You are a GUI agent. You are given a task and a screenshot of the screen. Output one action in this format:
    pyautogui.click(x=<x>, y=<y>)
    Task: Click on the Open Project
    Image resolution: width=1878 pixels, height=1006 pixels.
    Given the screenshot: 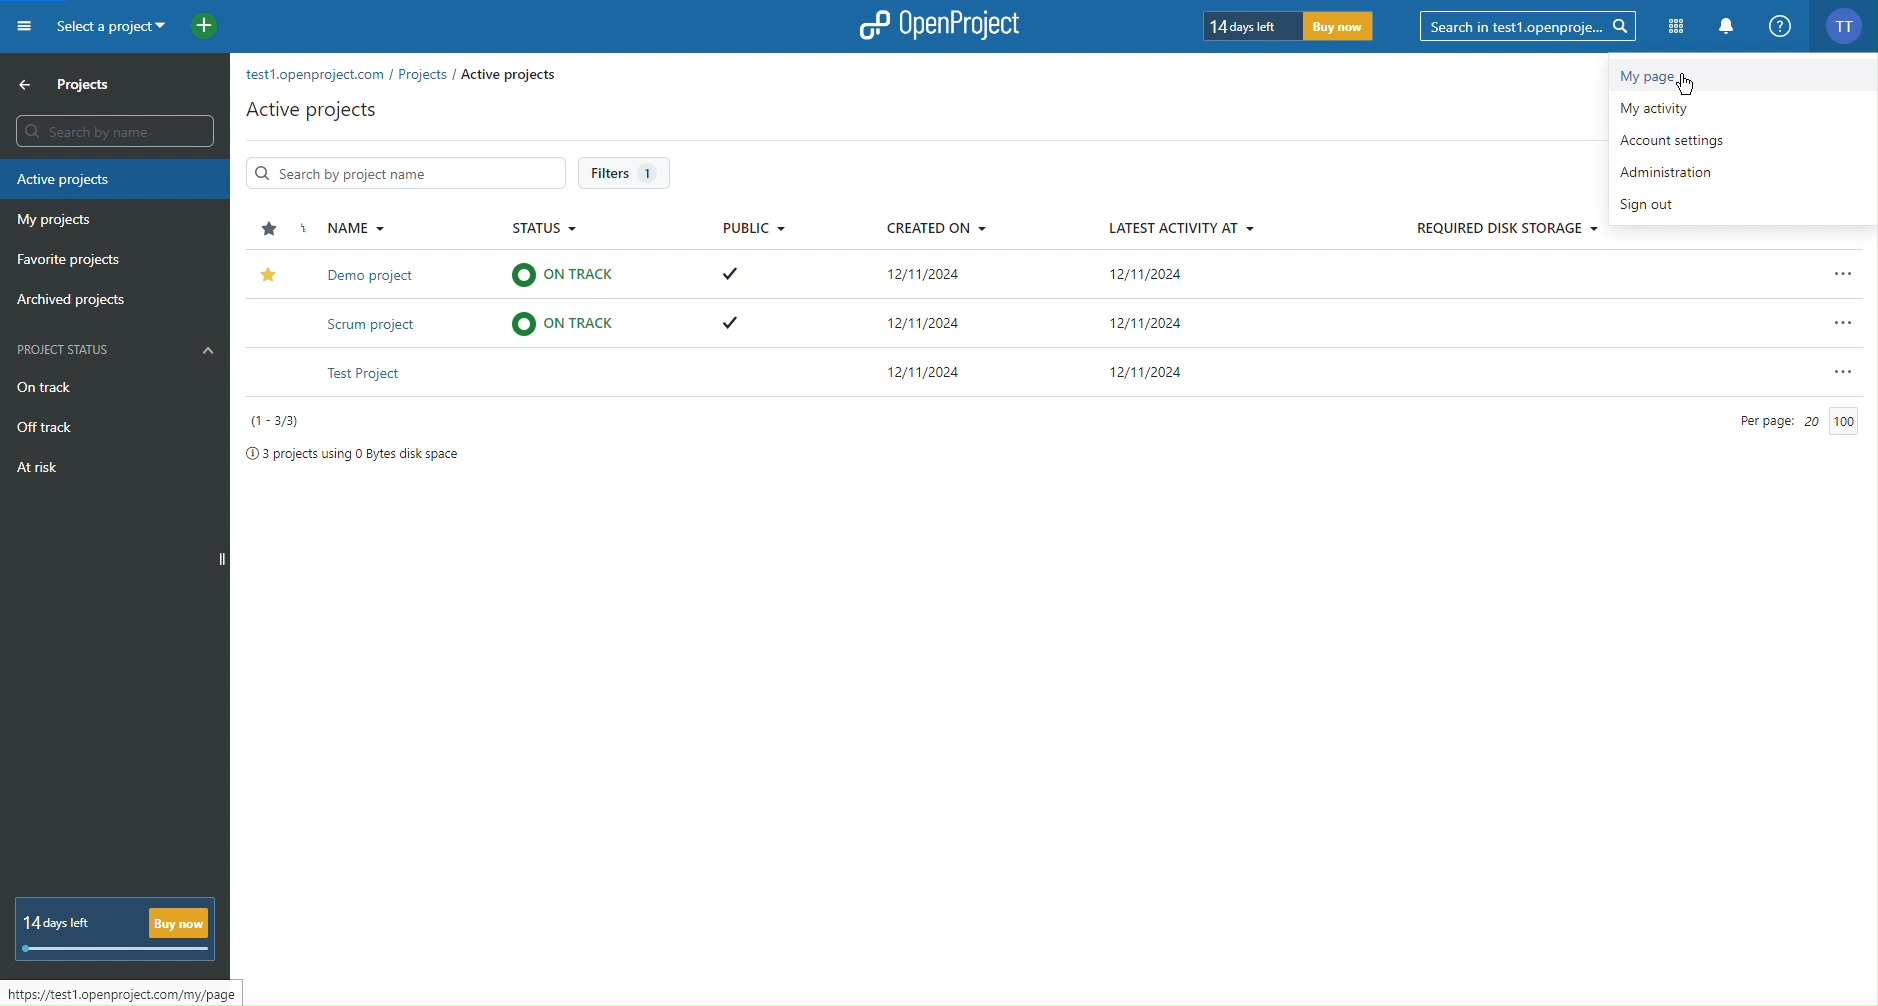 What is the action you would take?
    pyautogui.click(x=941, y=27)
    